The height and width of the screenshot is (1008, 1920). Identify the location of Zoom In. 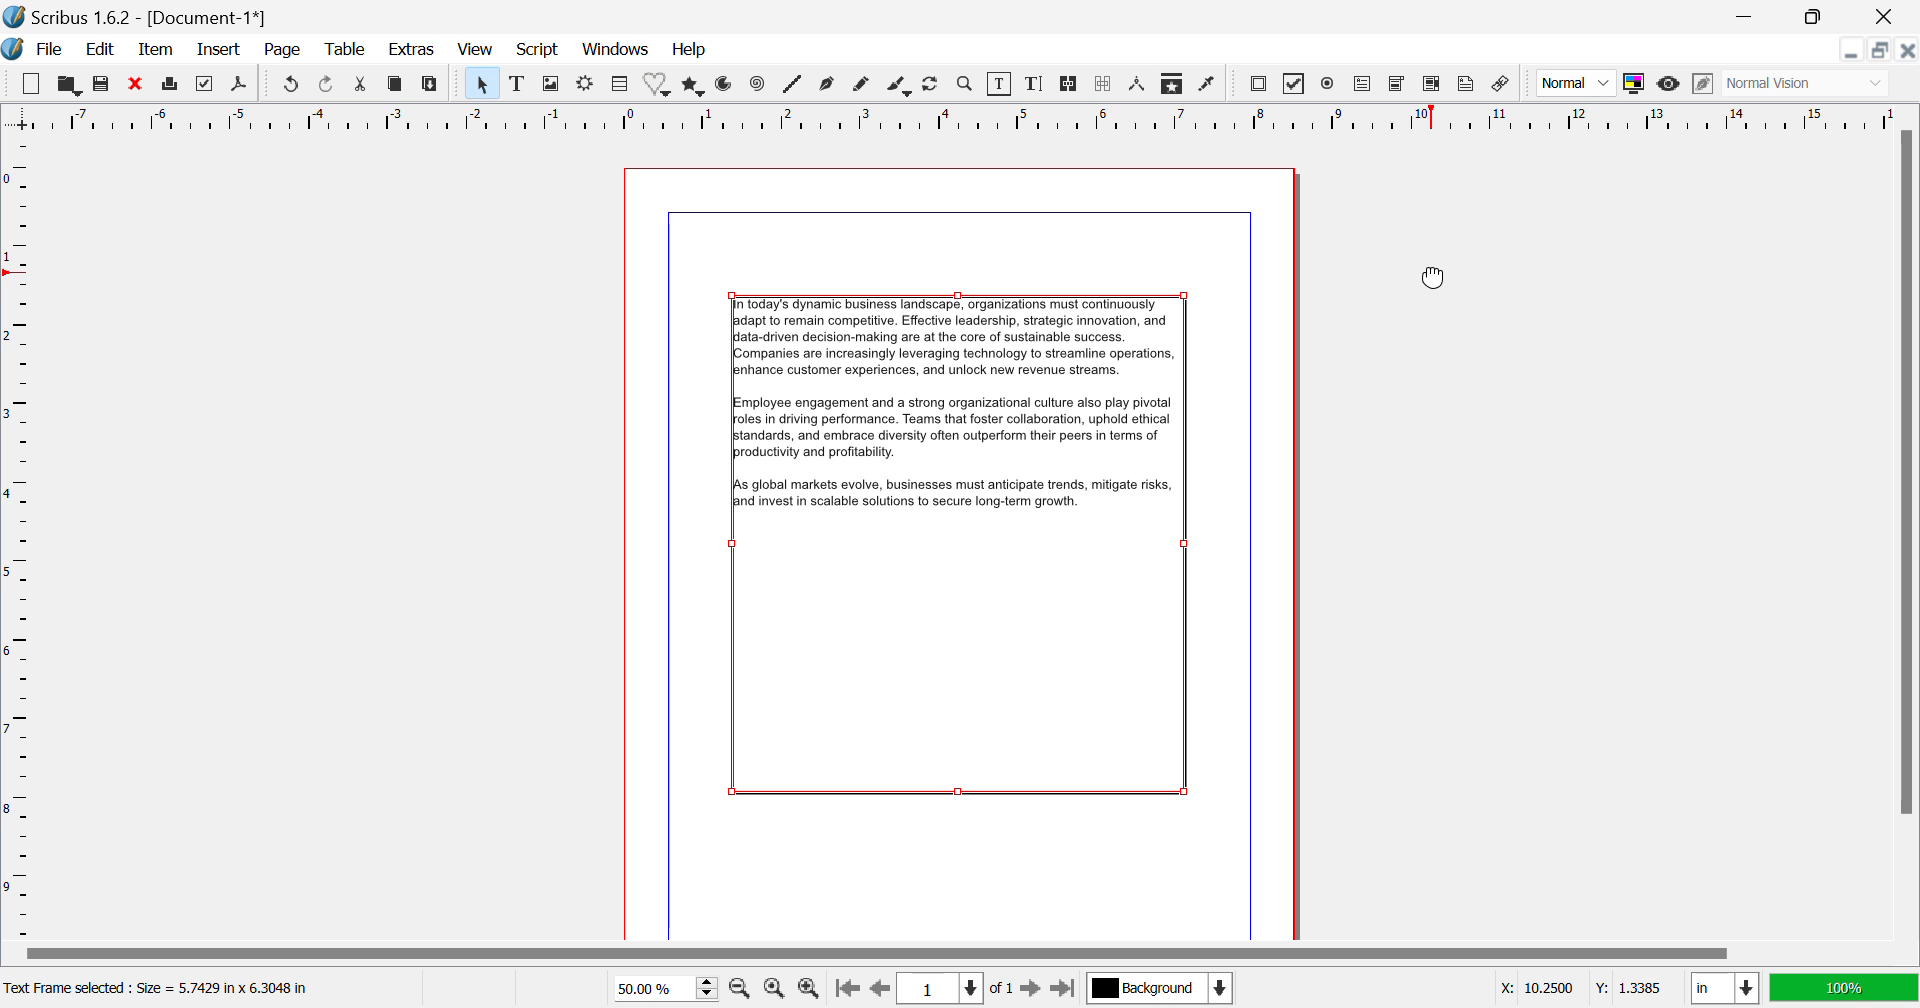
(810, 989).